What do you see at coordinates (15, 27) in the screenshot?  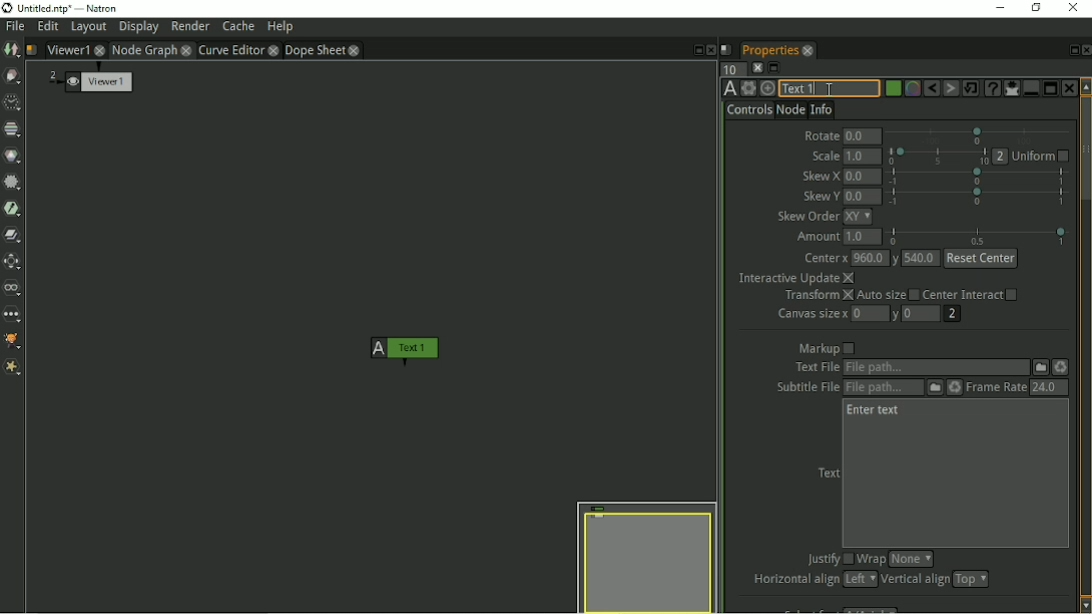 I see `File` at bounding box center [15, 27].